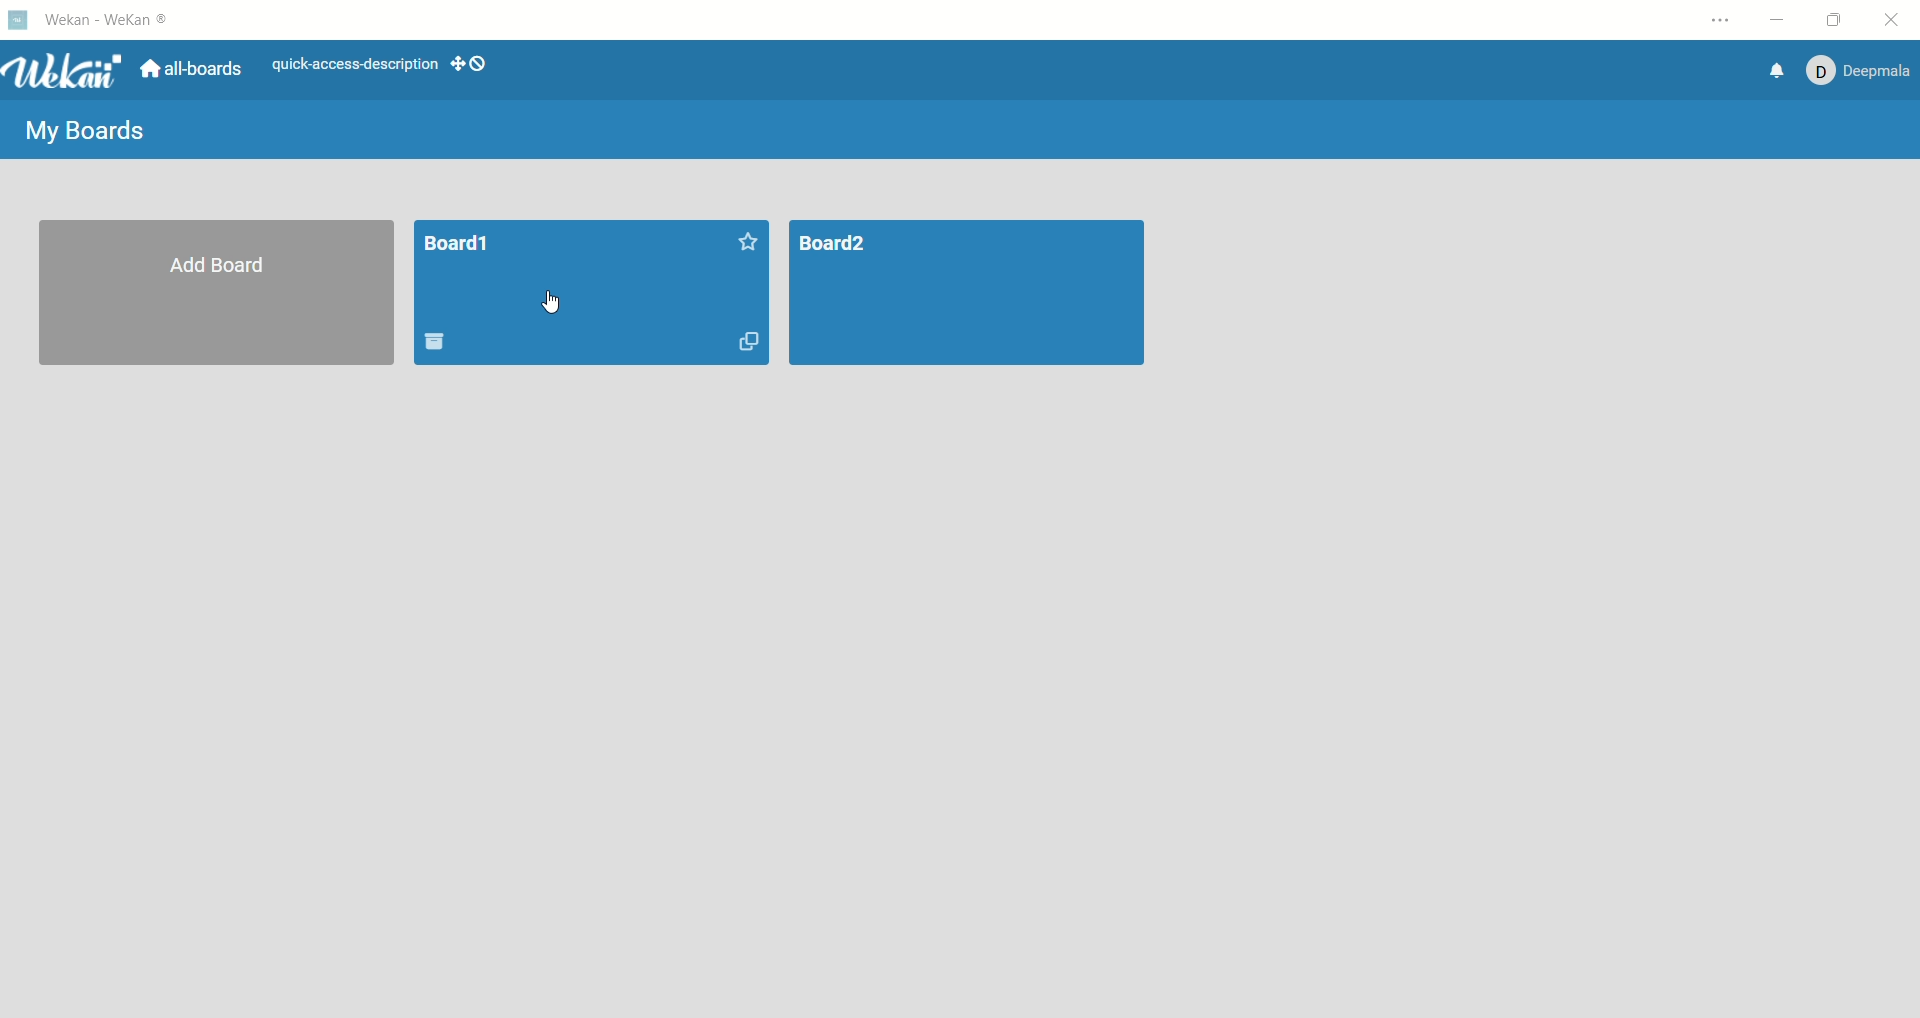 The height and width of the screenshot is (1018, 1920). What do you see at coordinates (16, 19) in the screenshot?
I see `logo` at bounding box center [16, 19].